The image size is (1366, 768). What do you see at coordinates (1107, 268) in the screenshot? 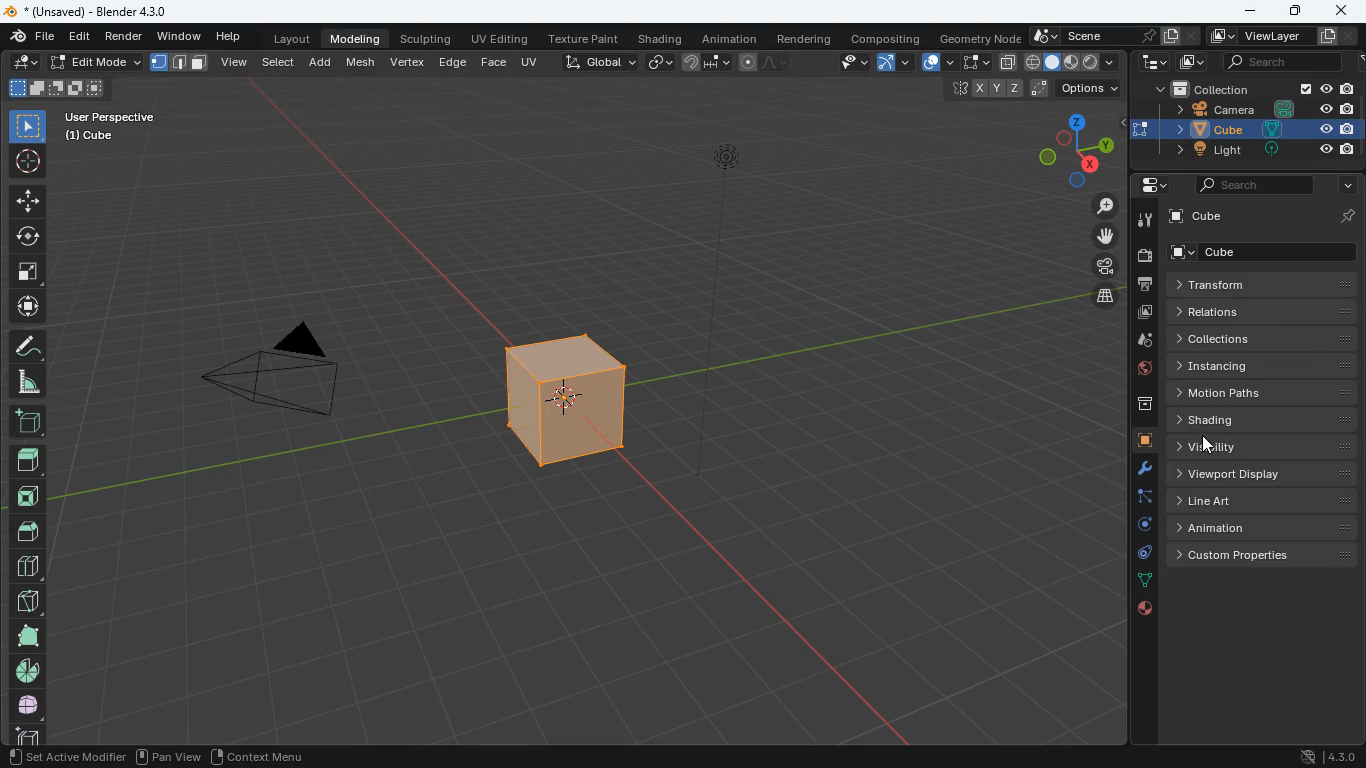
I see `film` at bounding box center [1107, 268].